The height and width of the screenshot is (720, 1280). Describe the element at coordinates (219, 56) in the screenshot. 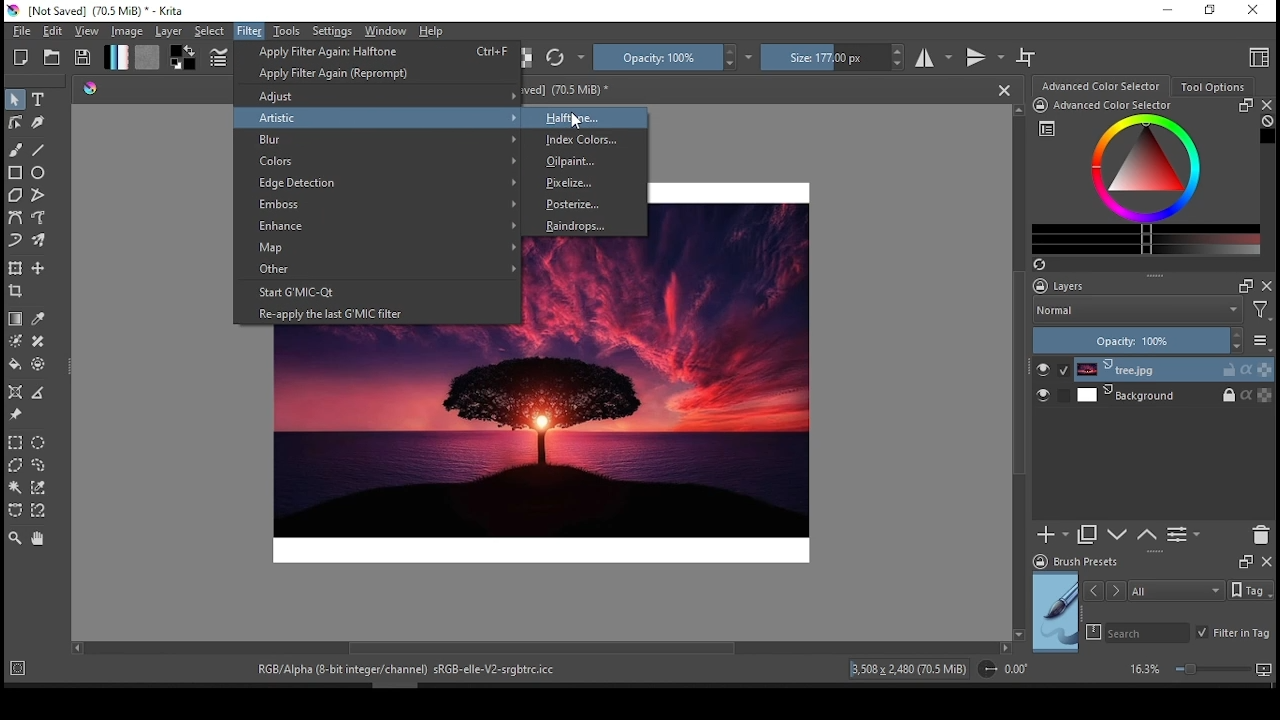

I see `edit brush settings` at that location.